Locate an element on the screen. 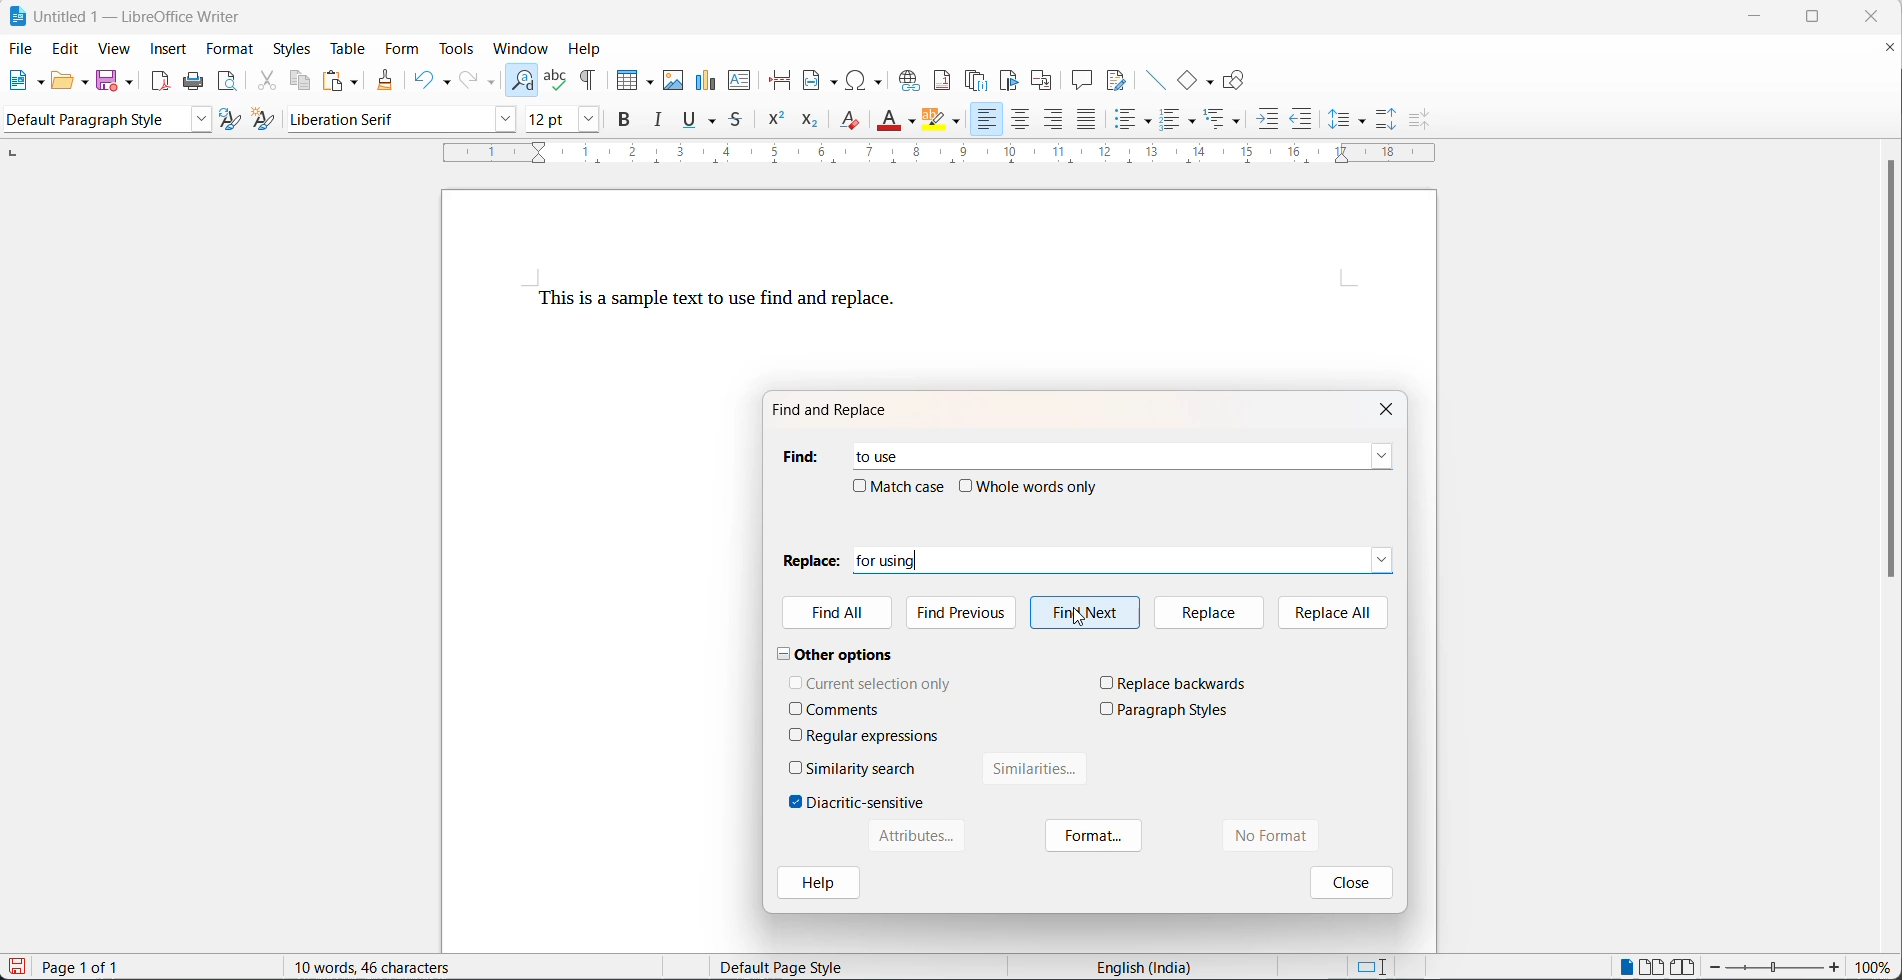 The width and height of the screenshot is (1902, 980). font size options is located at coordinates (584, 122).